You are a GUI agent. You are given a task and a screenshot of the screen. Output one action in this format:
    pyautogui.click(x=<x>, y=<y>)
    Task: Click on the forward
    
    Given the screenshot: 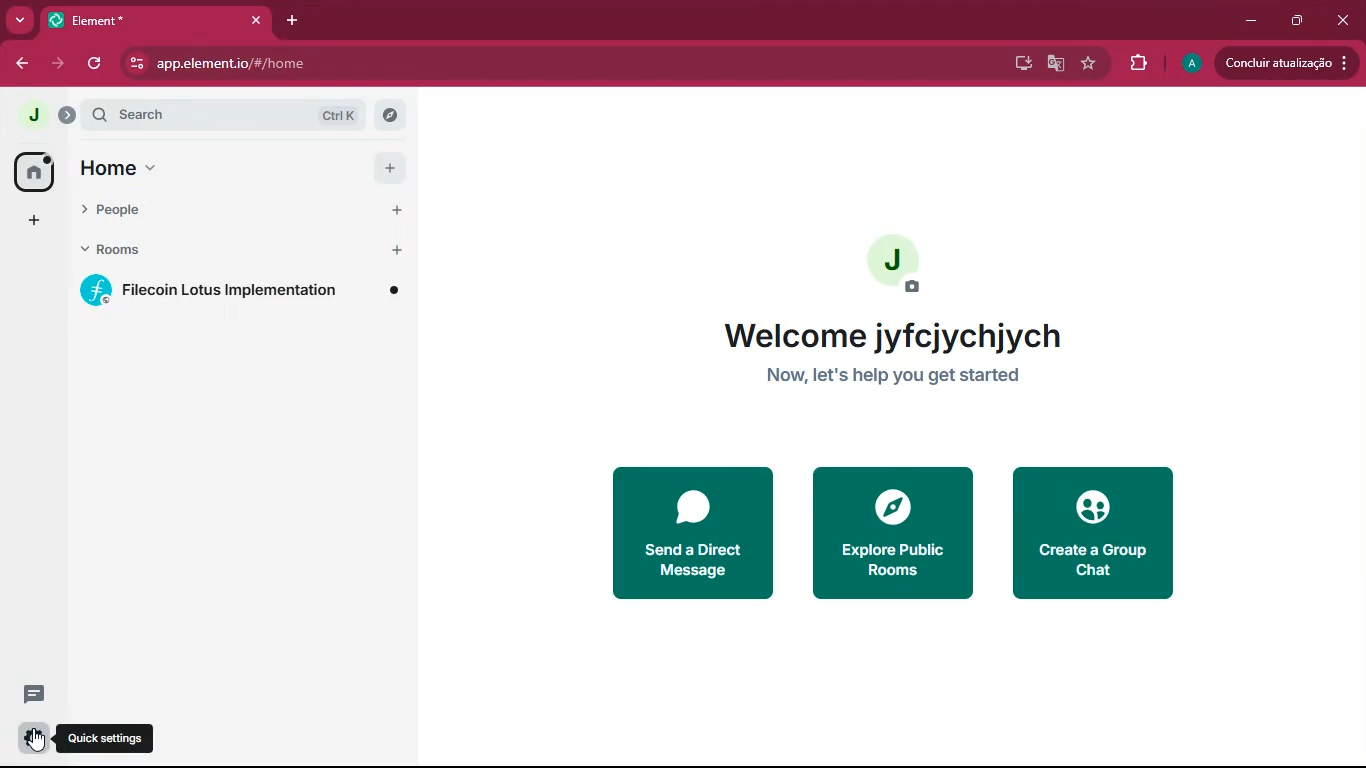 What is the action you would take?
    pyautogui.click(x=61, y=64)
    